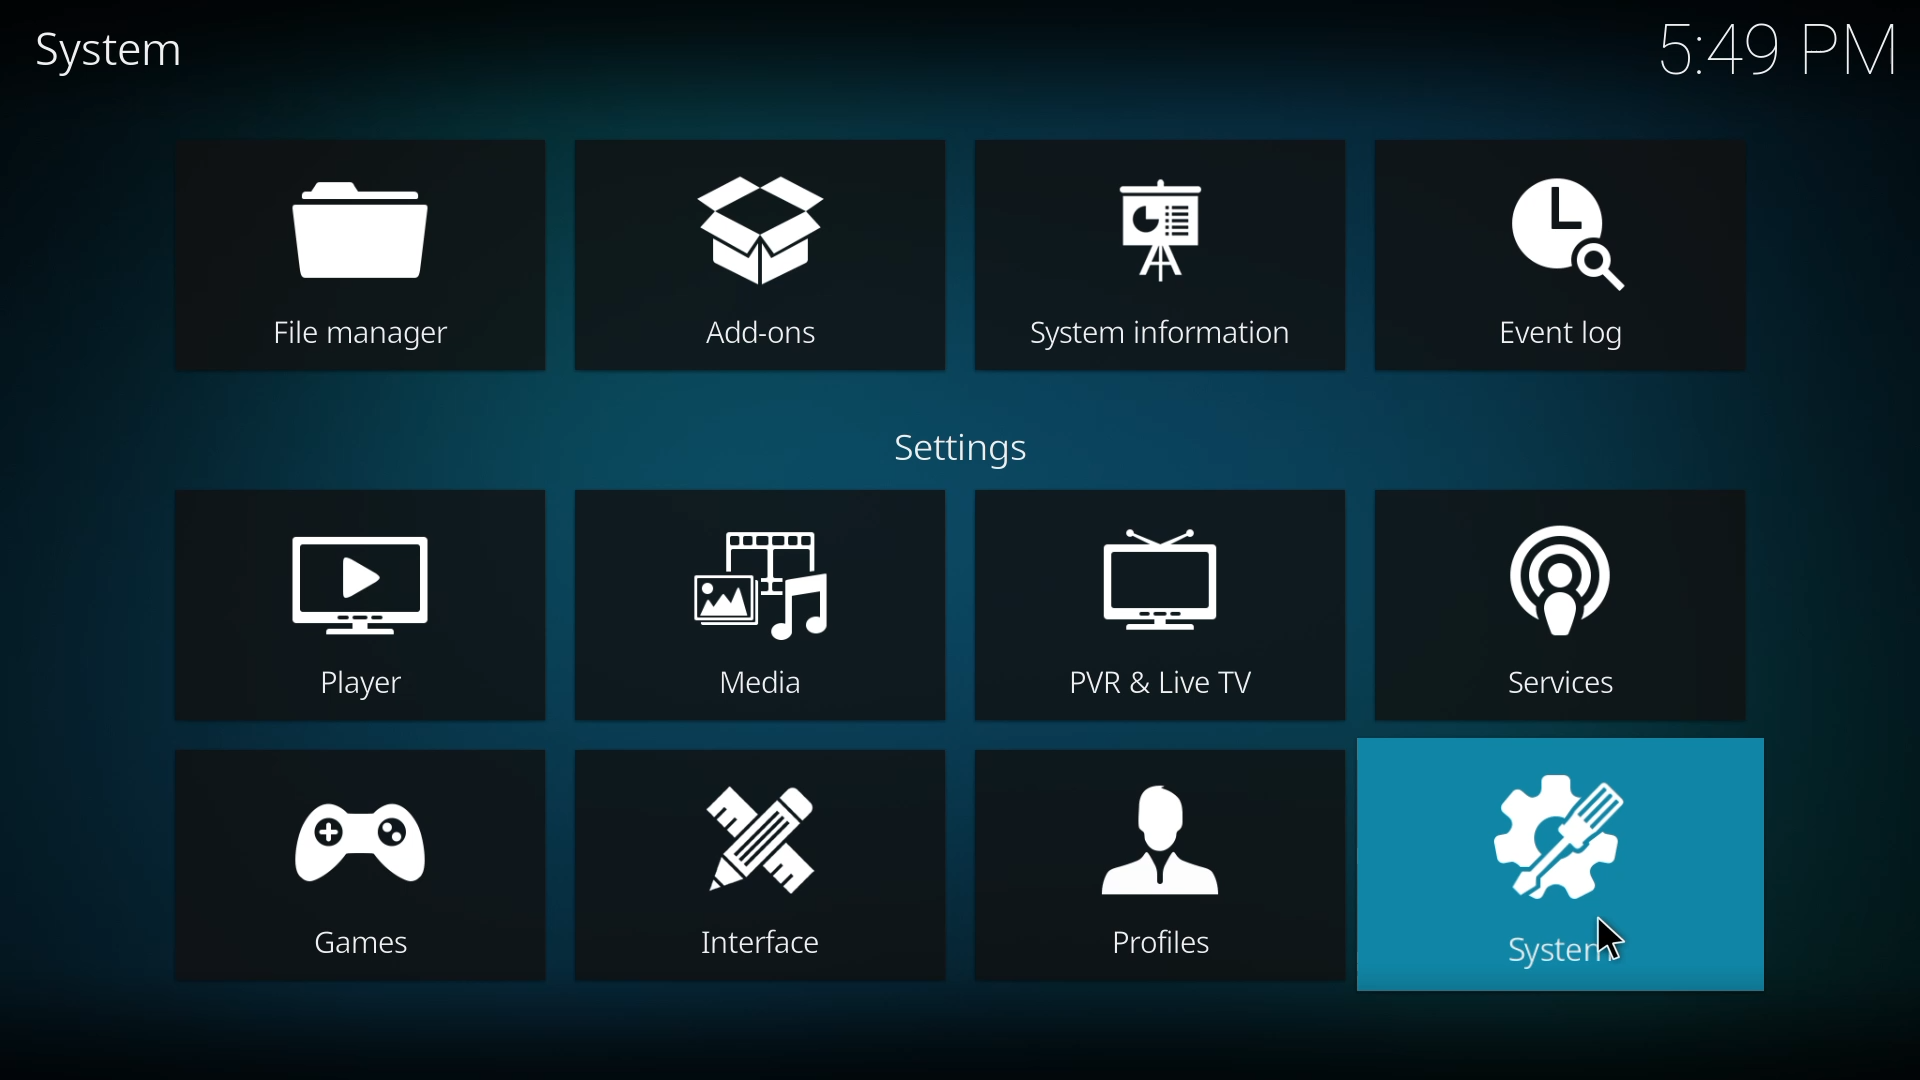 The width and height of the screenshot is (1920, 1080). Describe the element at coordinates (1612, 941) in the screenshot. I see `cursor` at that location.